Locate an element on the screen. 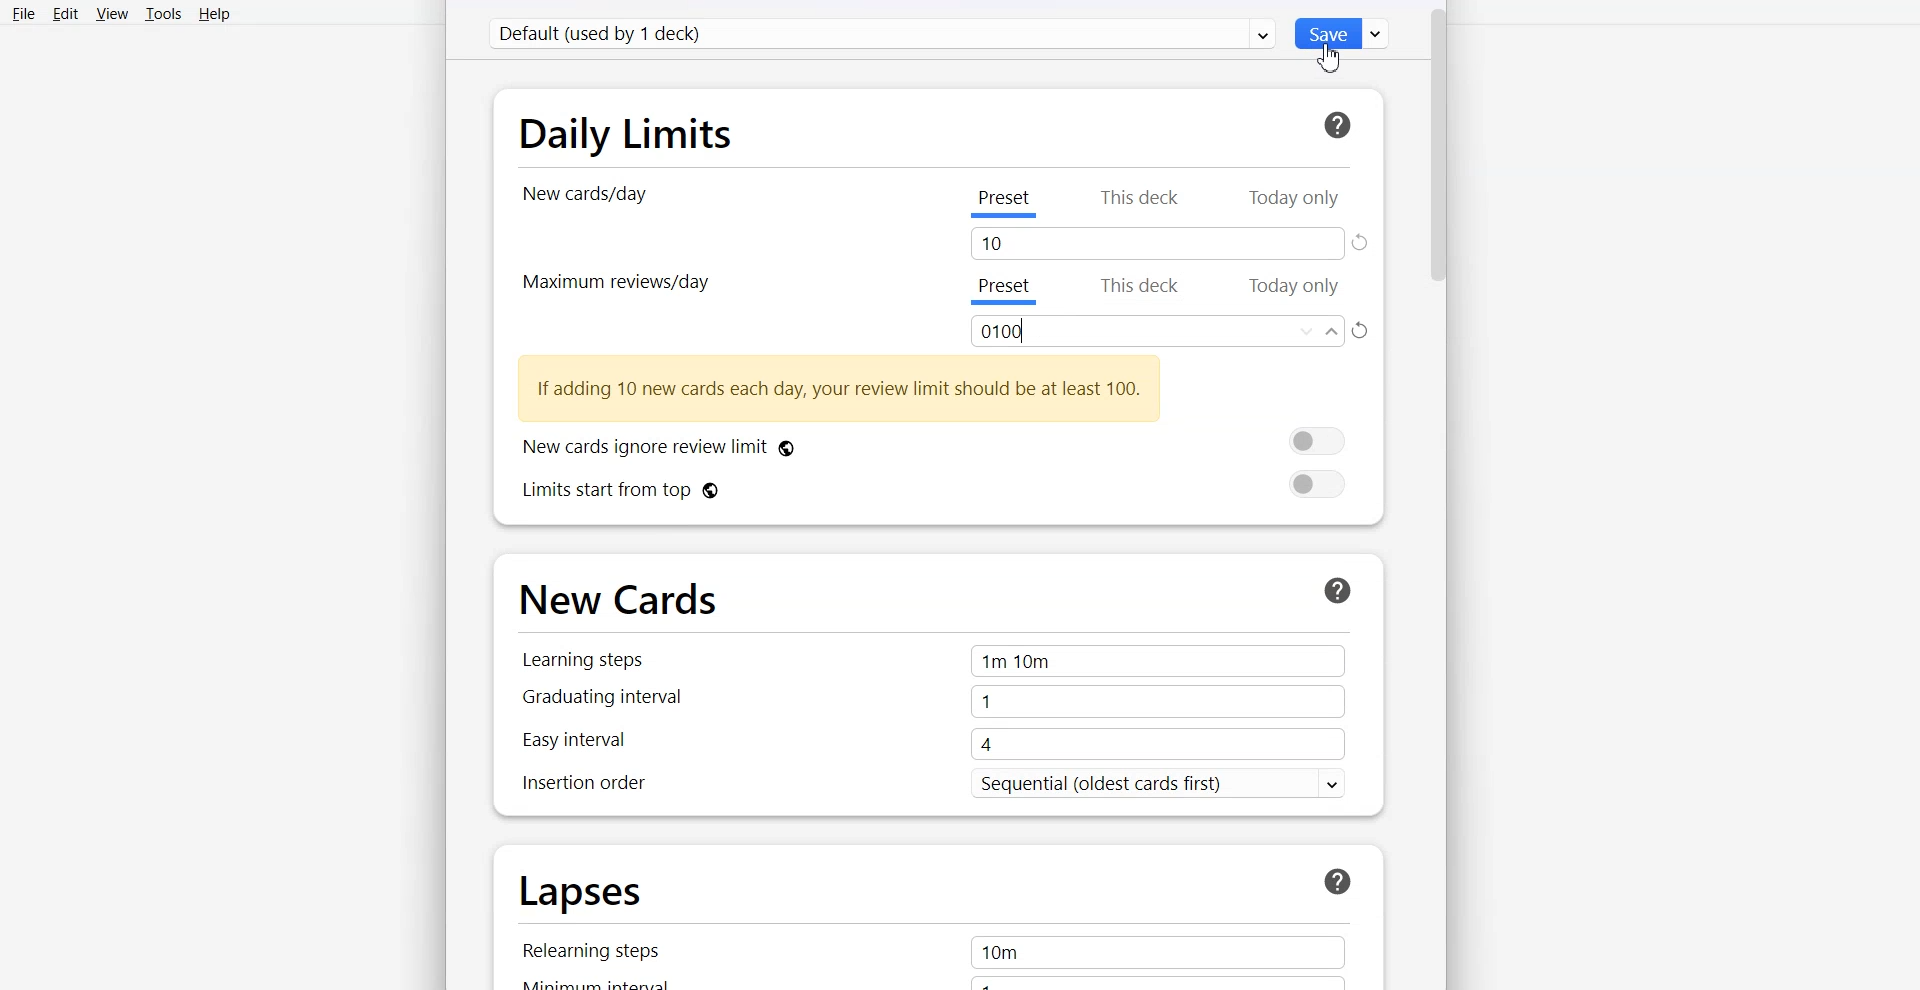 The image size is (1920, 990). New cards ignore review limit  is located at coordinates (933, 443).